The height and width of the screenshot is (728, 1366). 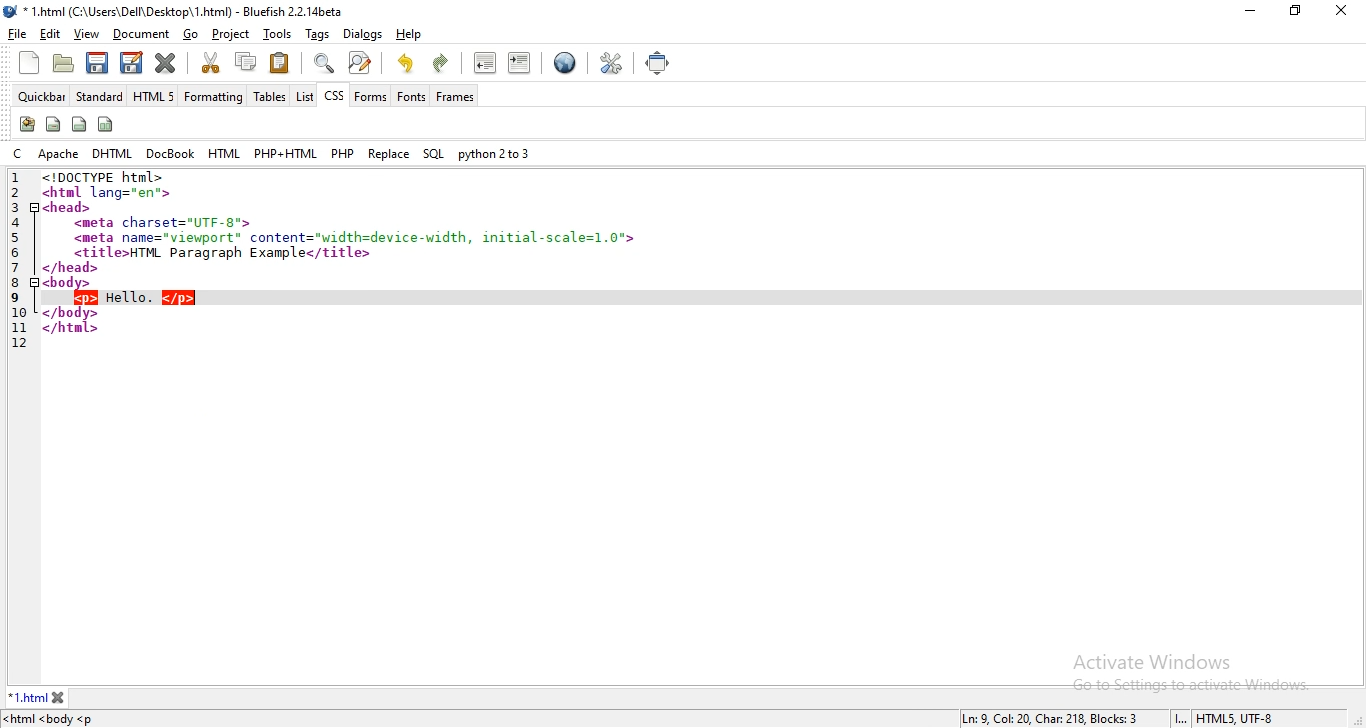 I want to click on redo, so click(x=443, y=63).